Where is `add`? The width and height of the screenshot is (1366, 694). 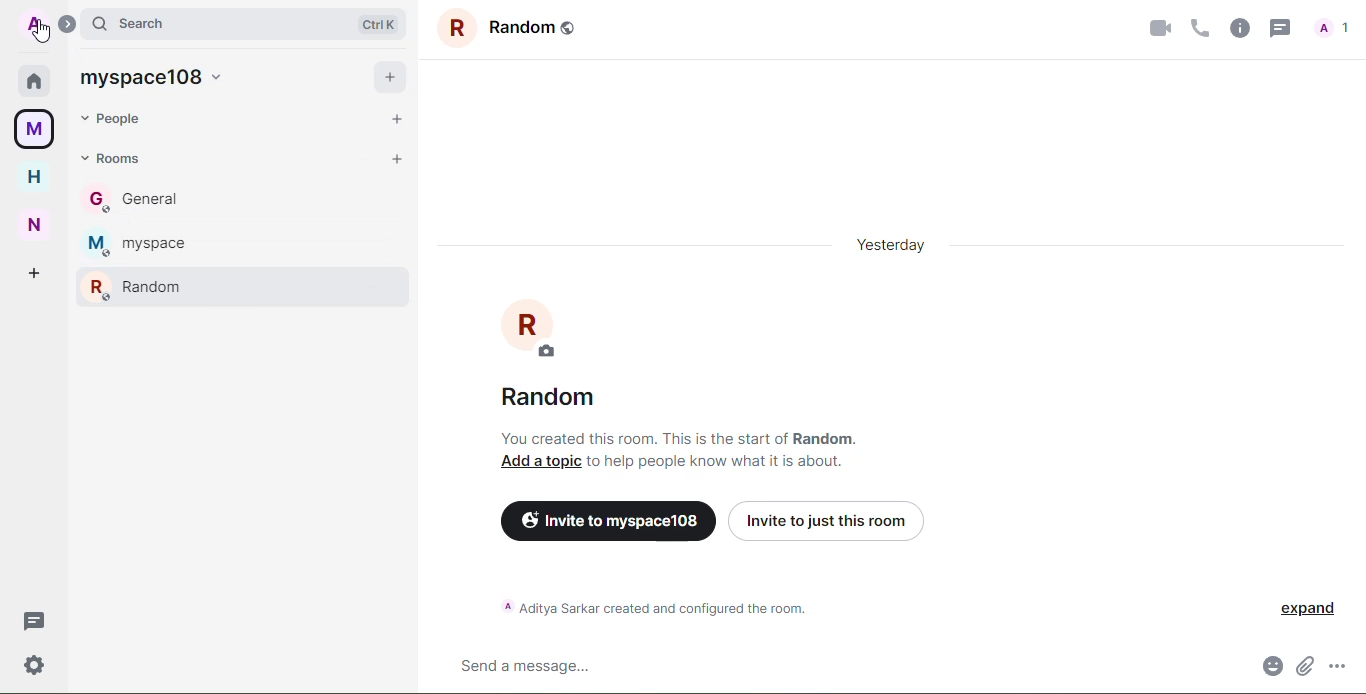 add is located at coordinates (34, 272).